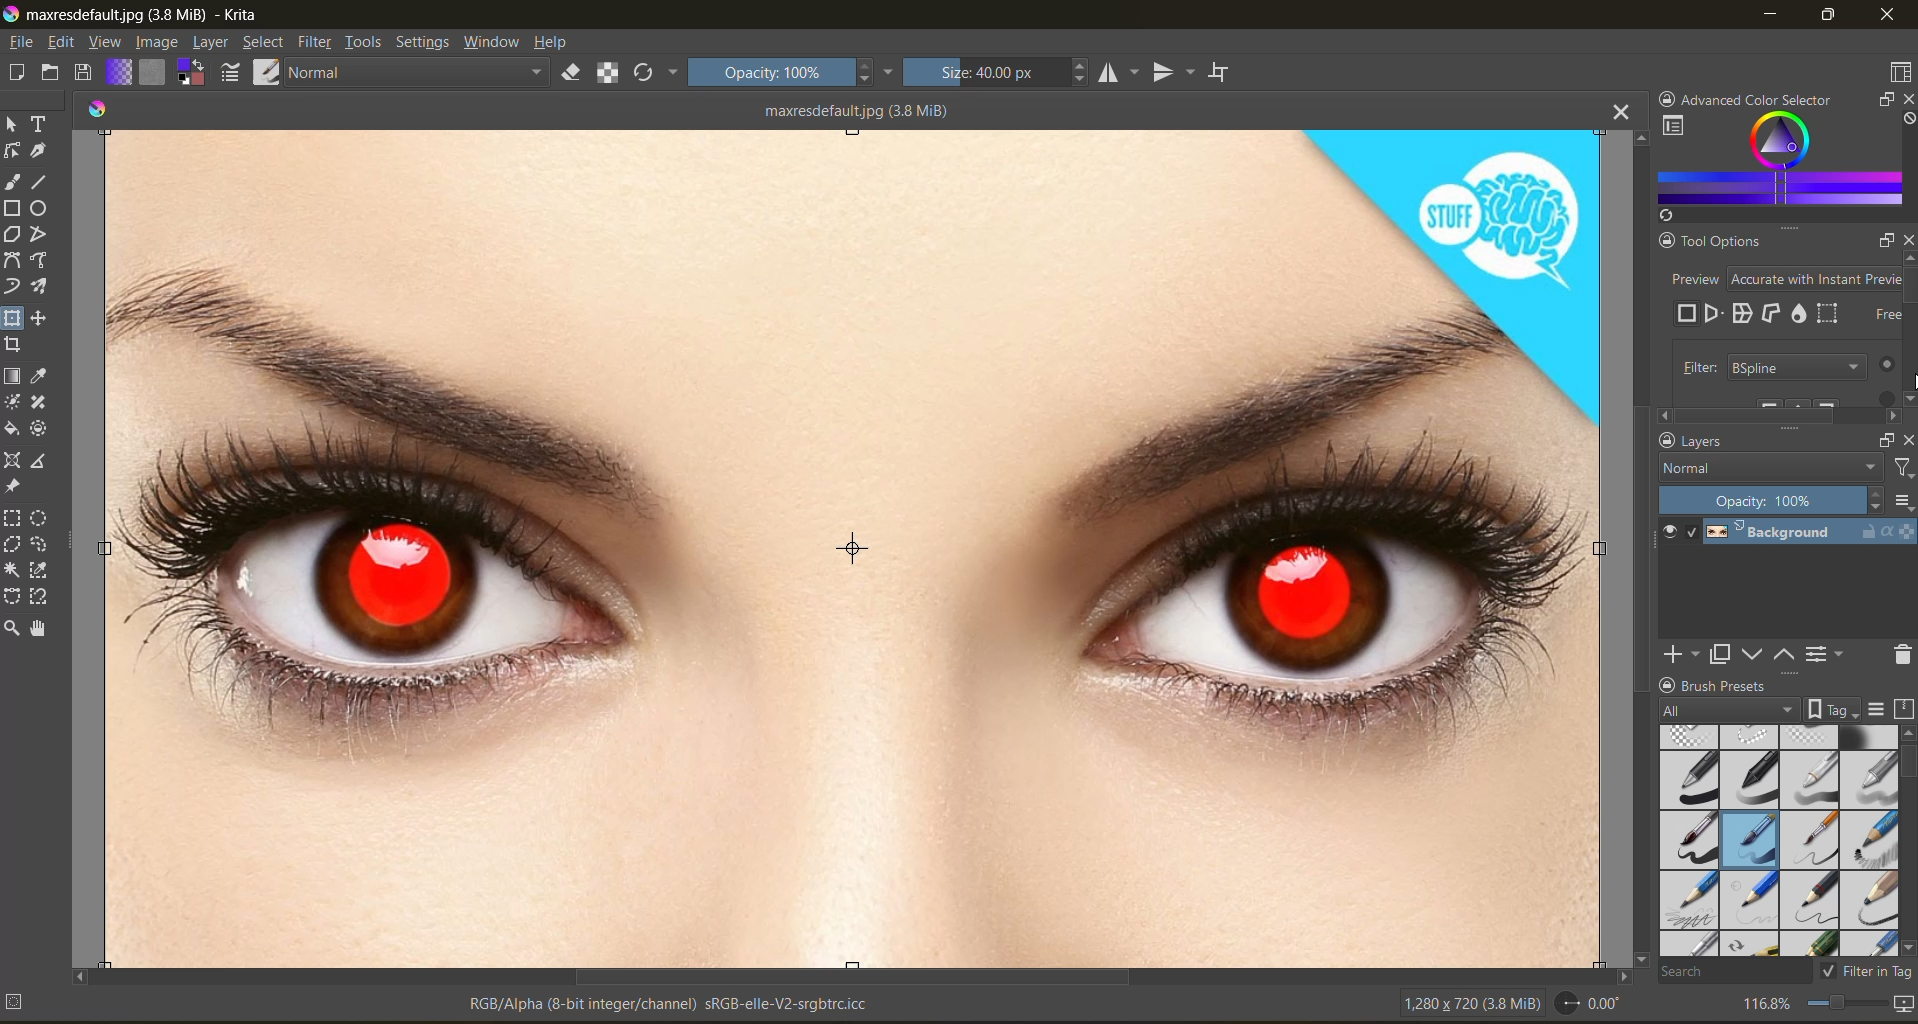 This screenshot has height=1024, width=1918. Describe the element at coordinates (18, 73) in the screenshot. I see `create` at that location.